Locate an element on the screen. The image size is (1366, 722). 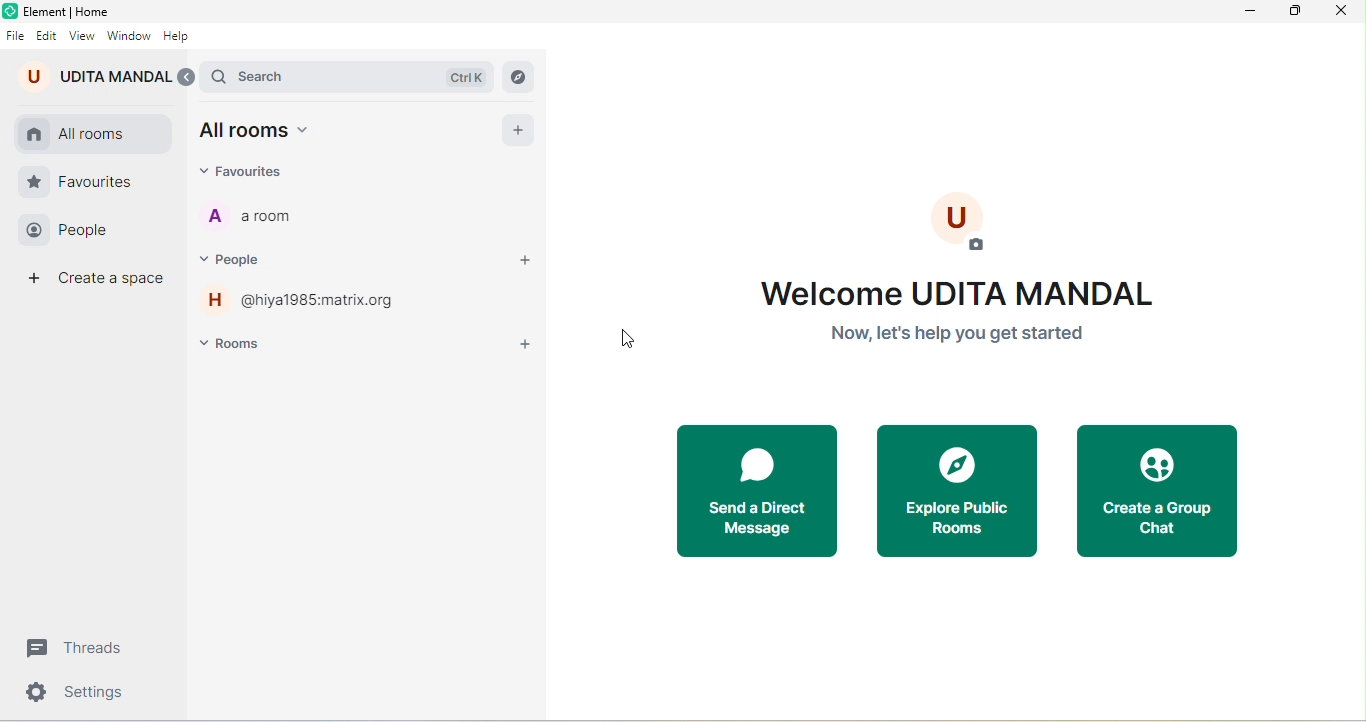
account name is located at coordinates (105, 76).